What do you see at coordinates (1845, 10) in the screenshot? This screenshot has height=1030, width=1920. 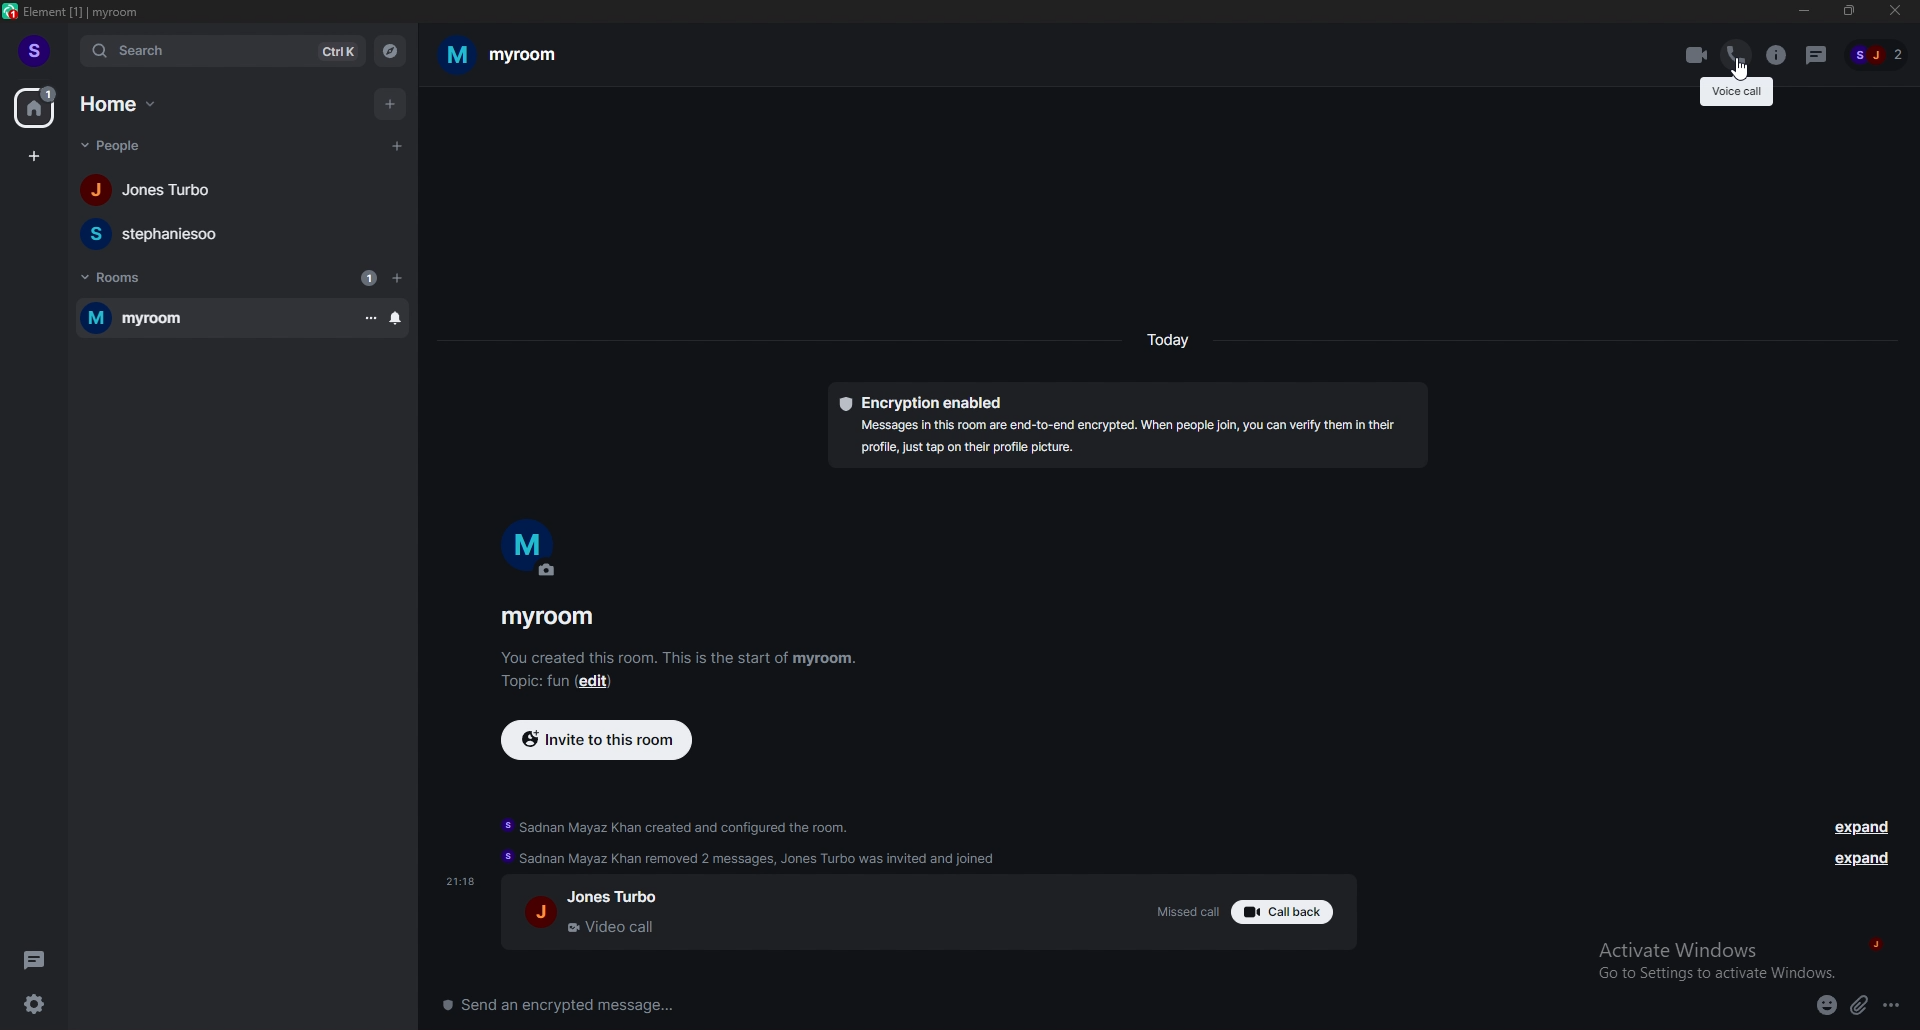 I see `resize` at bounding box center [1845, 10].